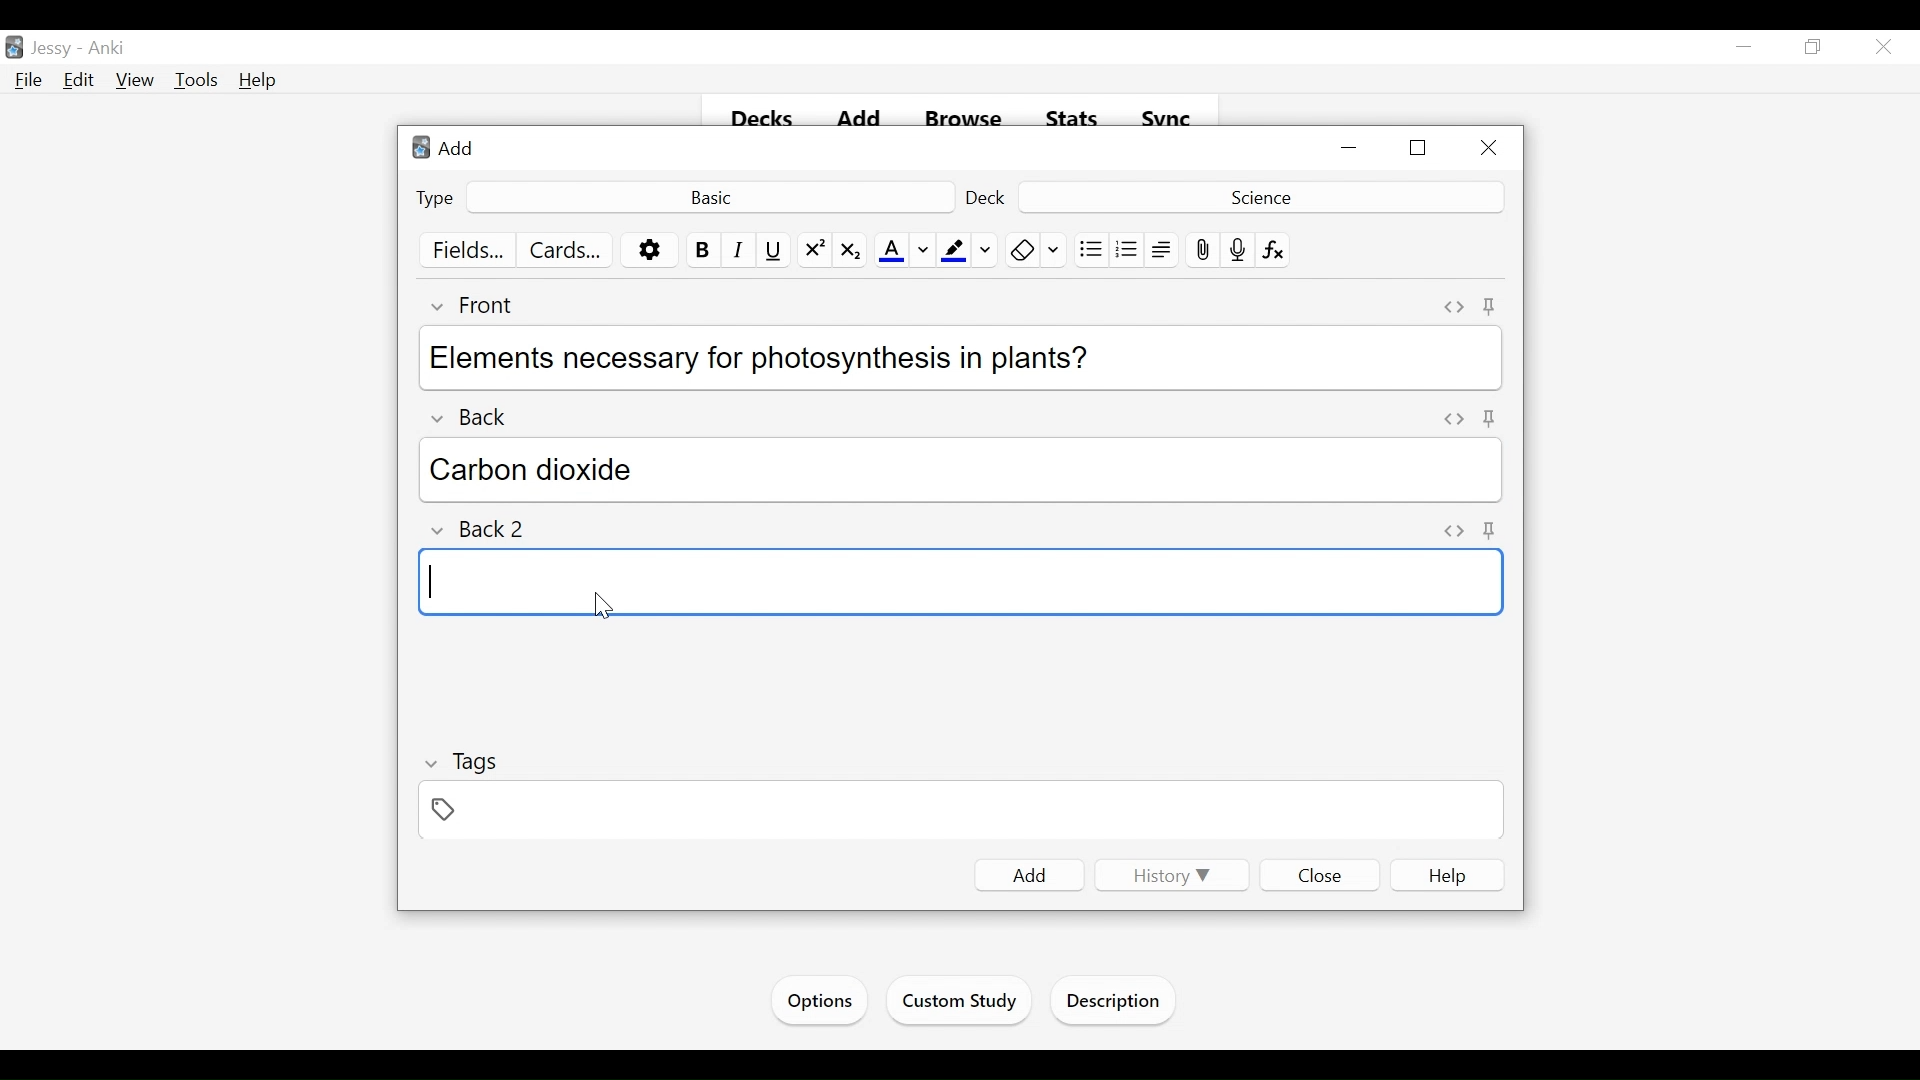 The image size is (1920, 1080). I want to click on Help, so click(1448, 876).